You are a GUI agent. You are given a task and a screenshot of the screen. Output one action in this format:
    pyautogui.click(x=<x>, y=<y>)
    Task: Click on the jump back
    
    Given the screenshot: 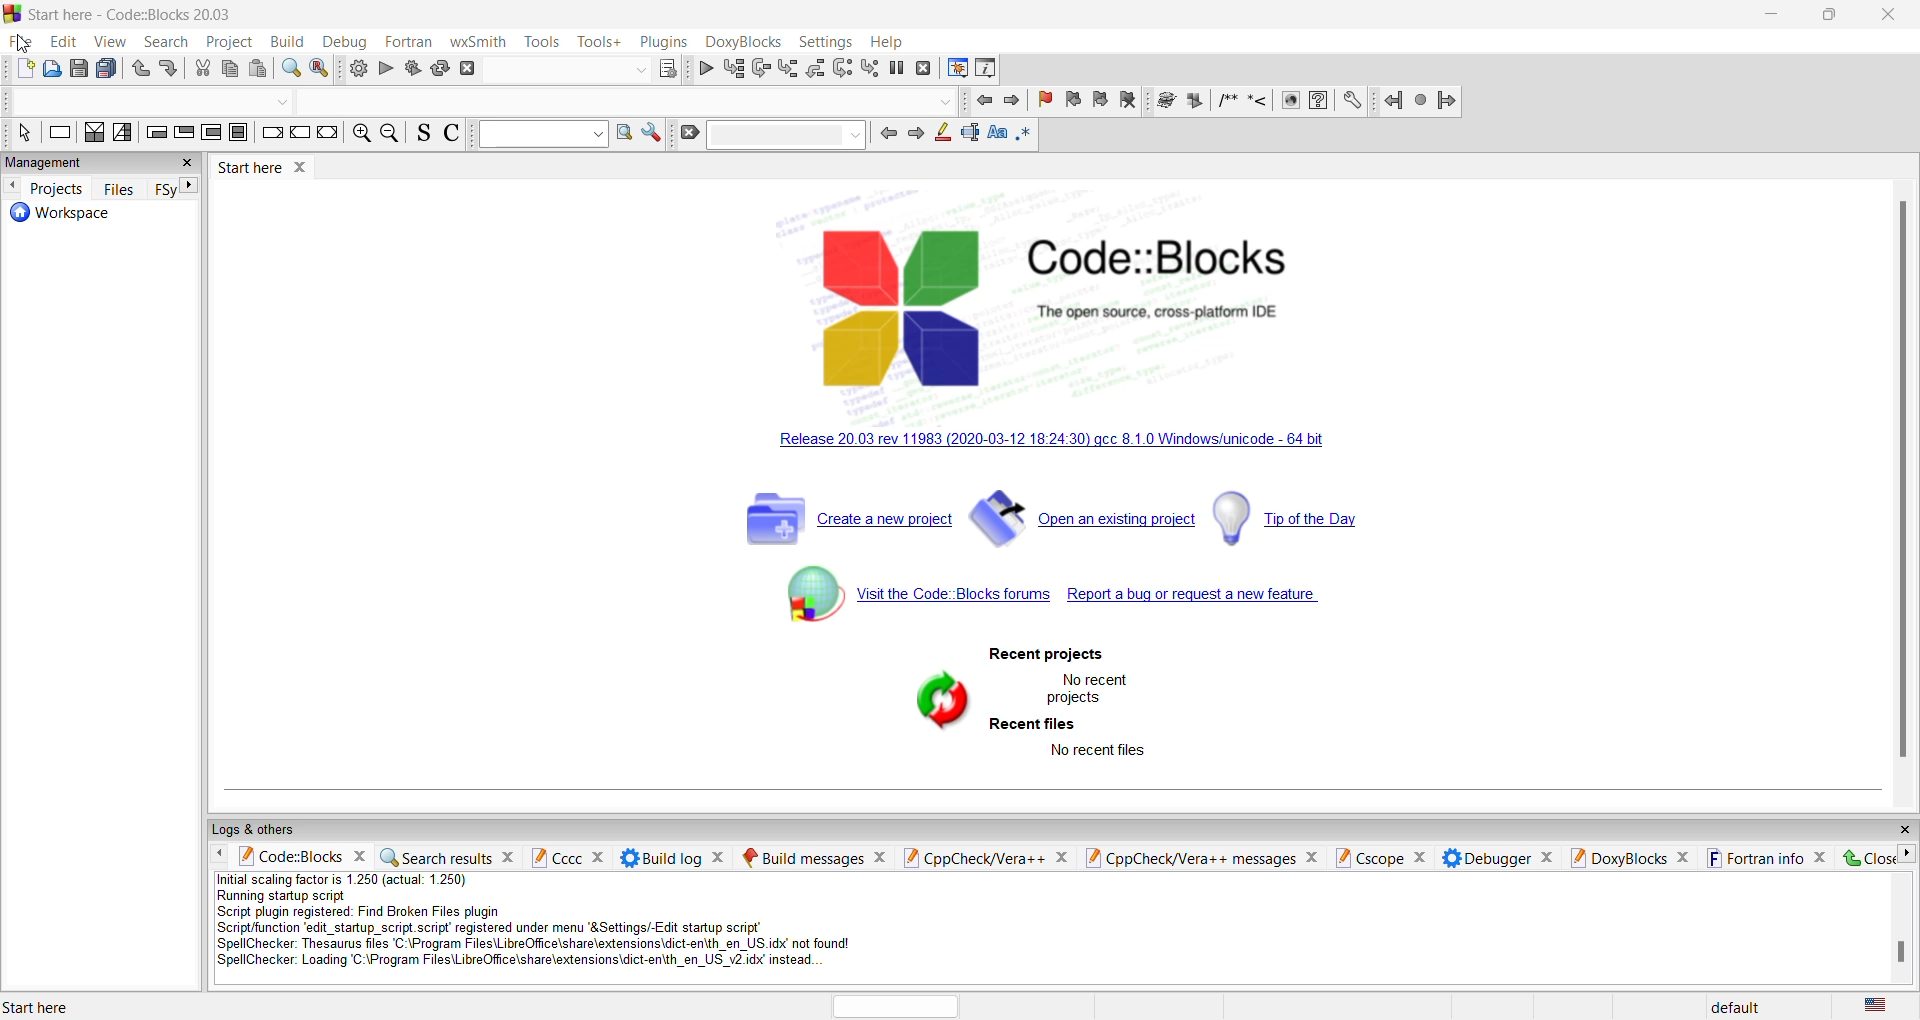 What is the action you would take?
    pyautogui.click(x=1389, y=101)
    